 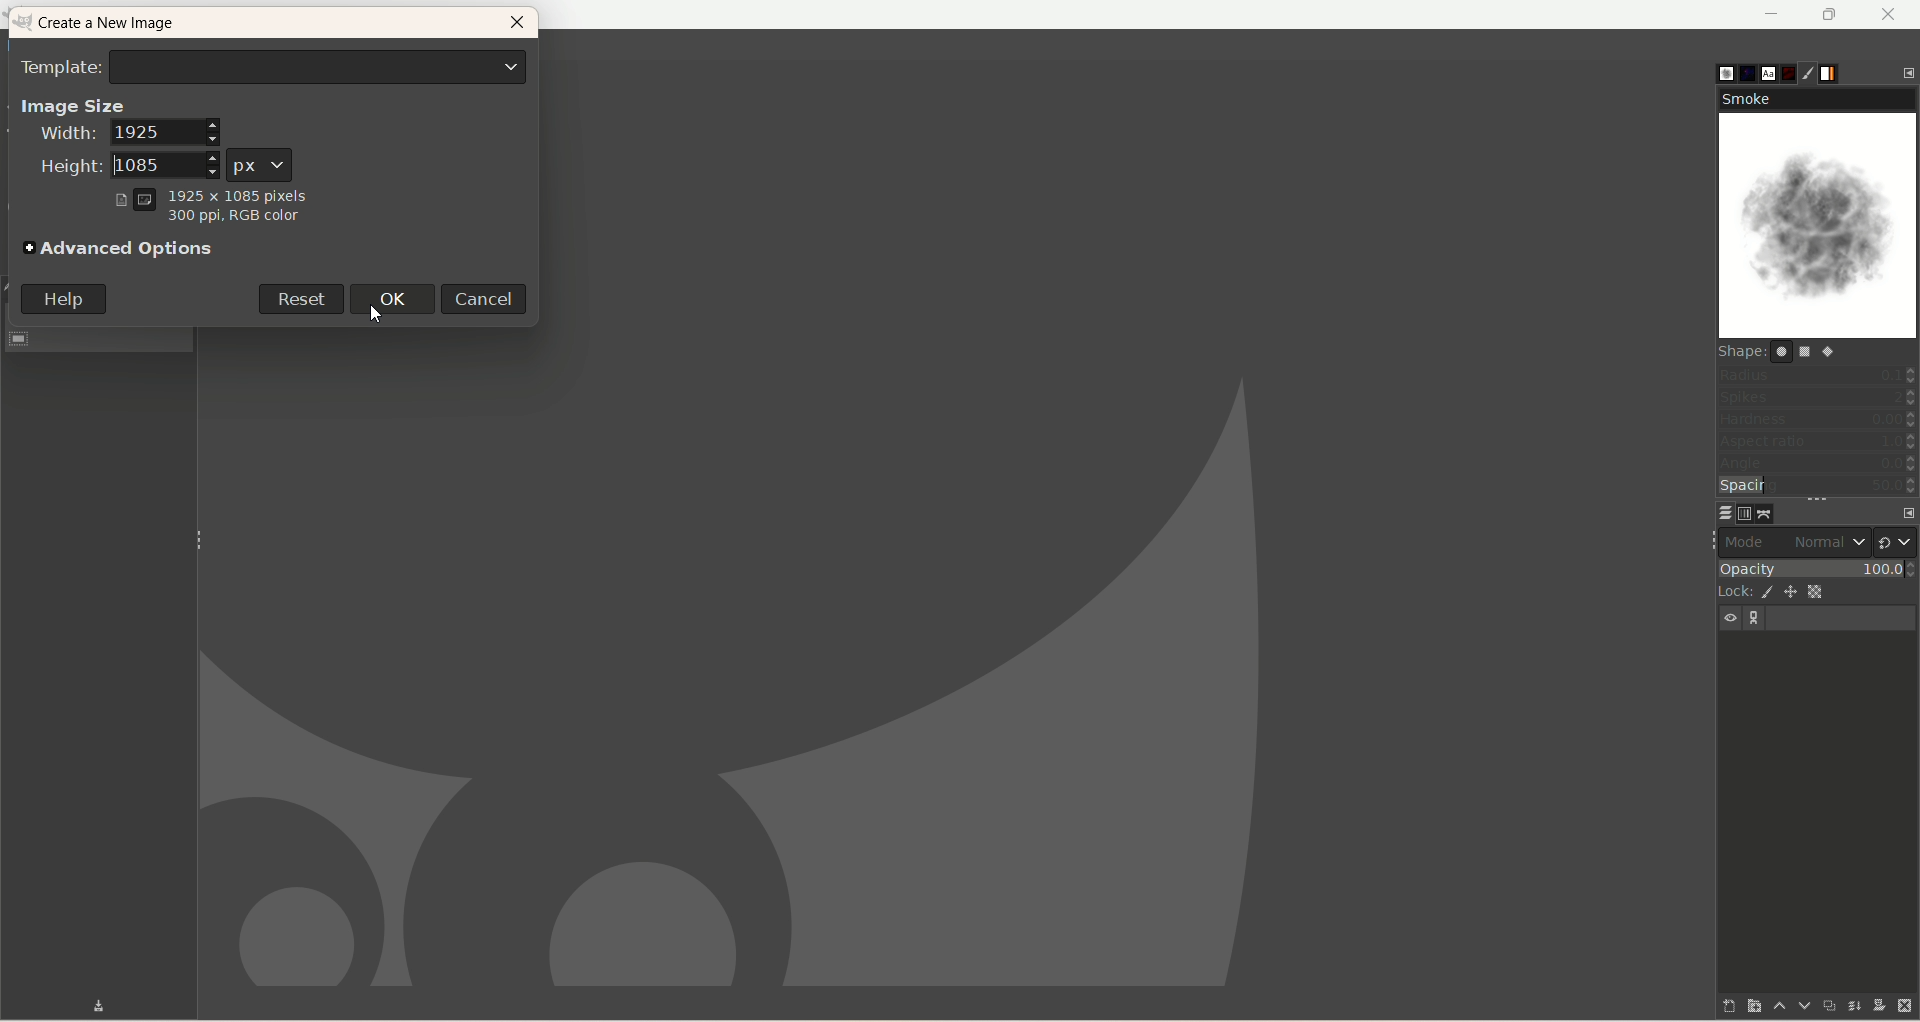 What do you see at coordinates (231, 220) in the screenshot?
I see `color` at bounding box center [231, 220].